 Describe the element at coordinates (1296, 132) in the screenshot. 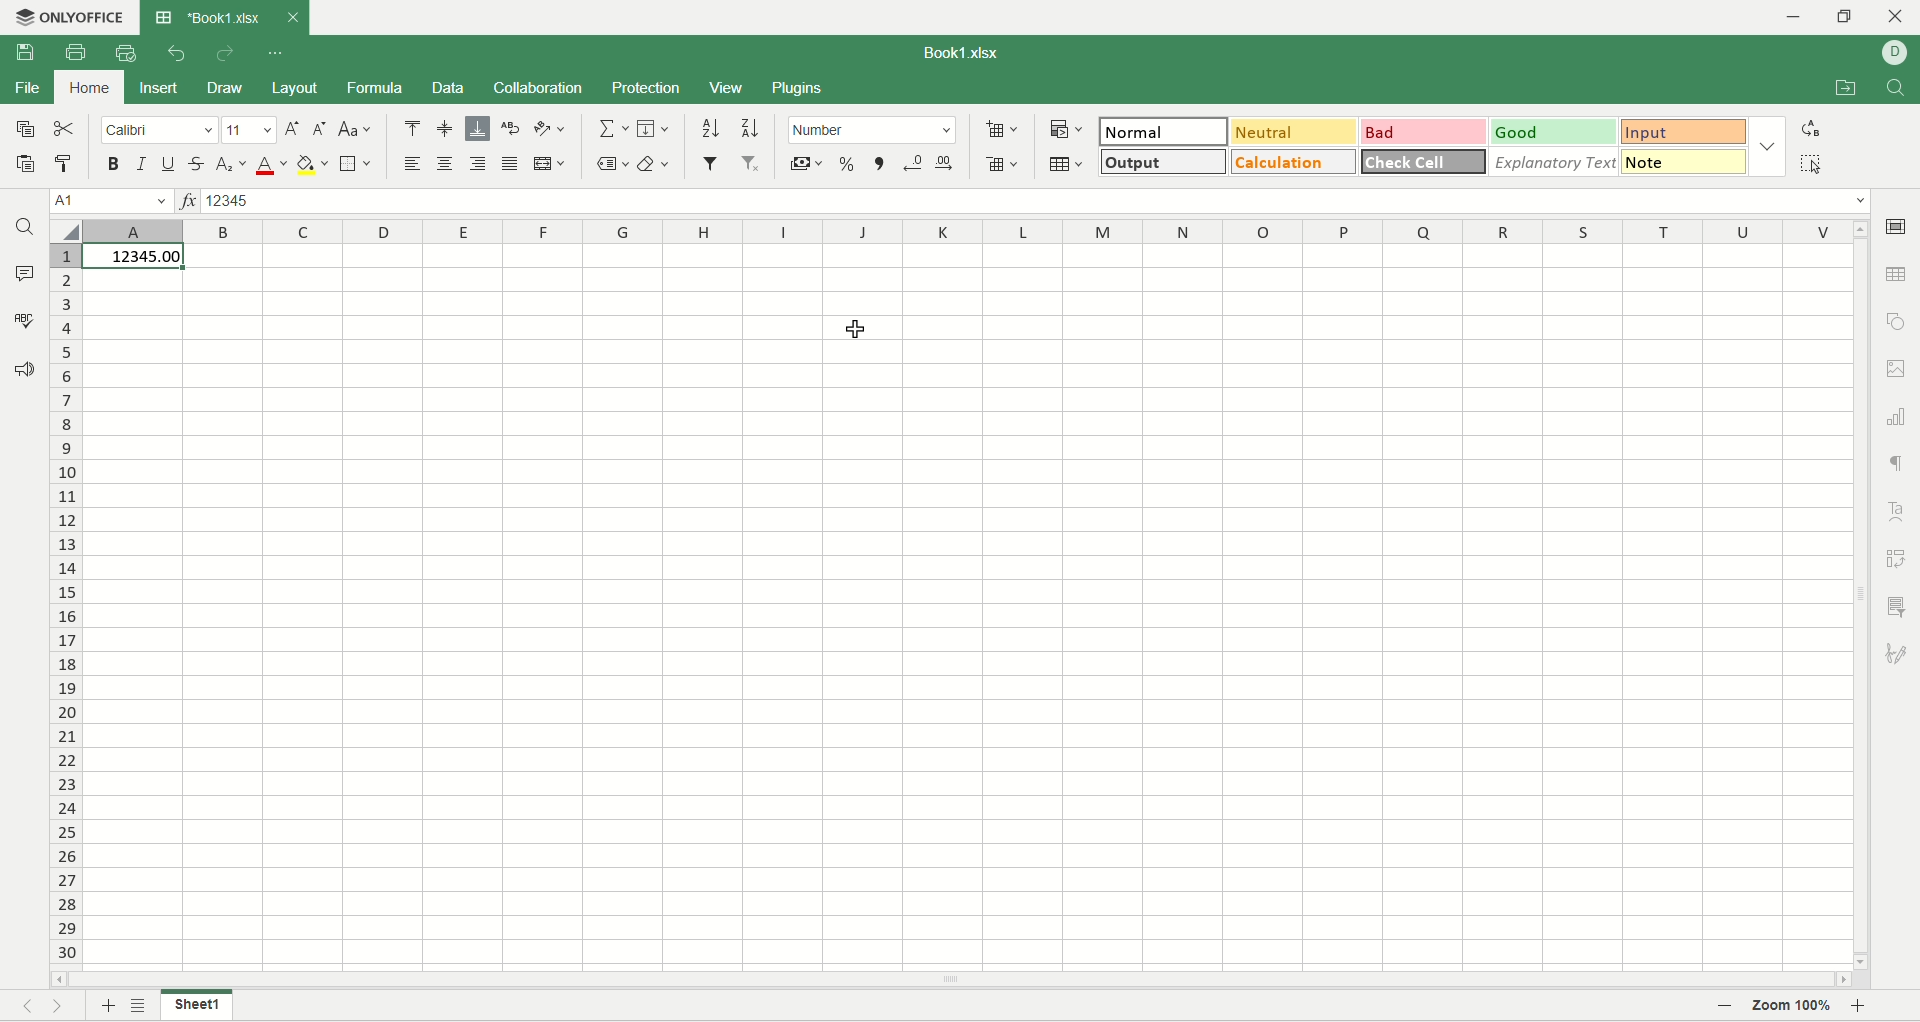

I see `neutral` at that location.